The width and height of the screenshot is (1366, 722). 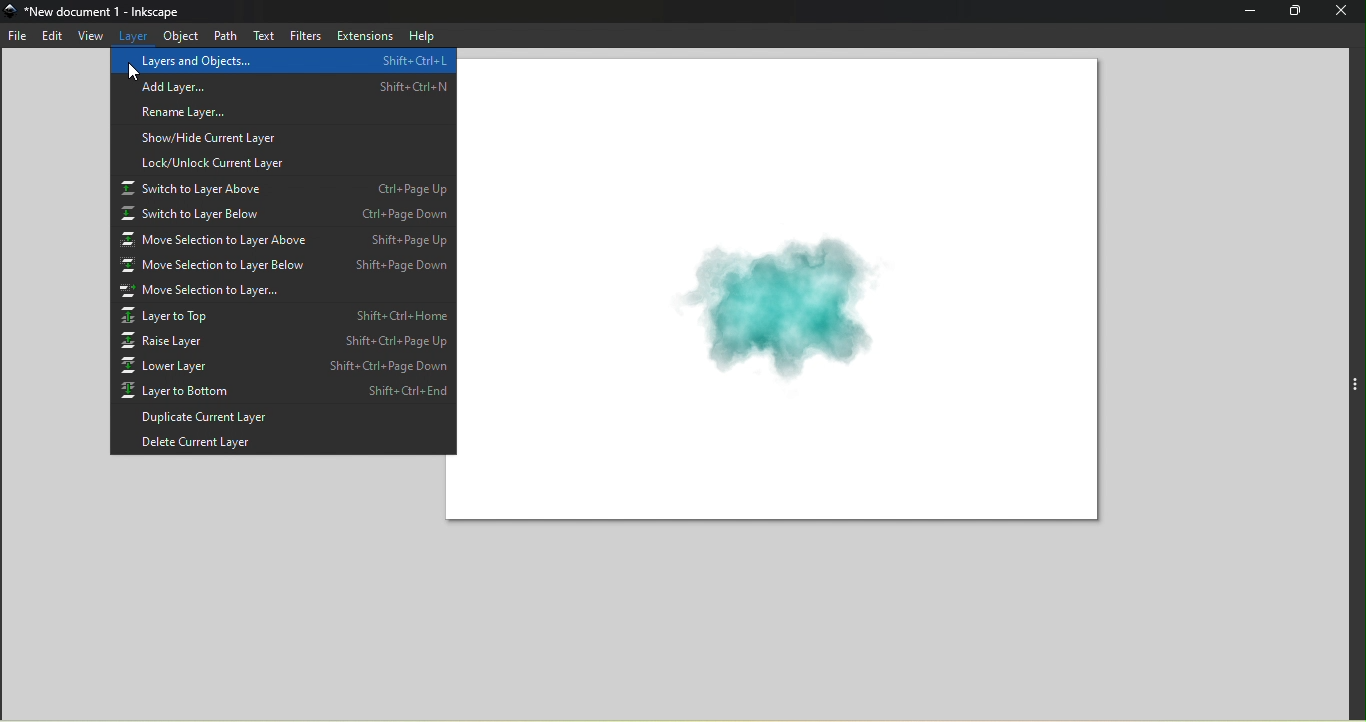 What do you see at coordinates (284, 365) in the screenshot?
I see `Lower layer` at bounding box center [284, 365].